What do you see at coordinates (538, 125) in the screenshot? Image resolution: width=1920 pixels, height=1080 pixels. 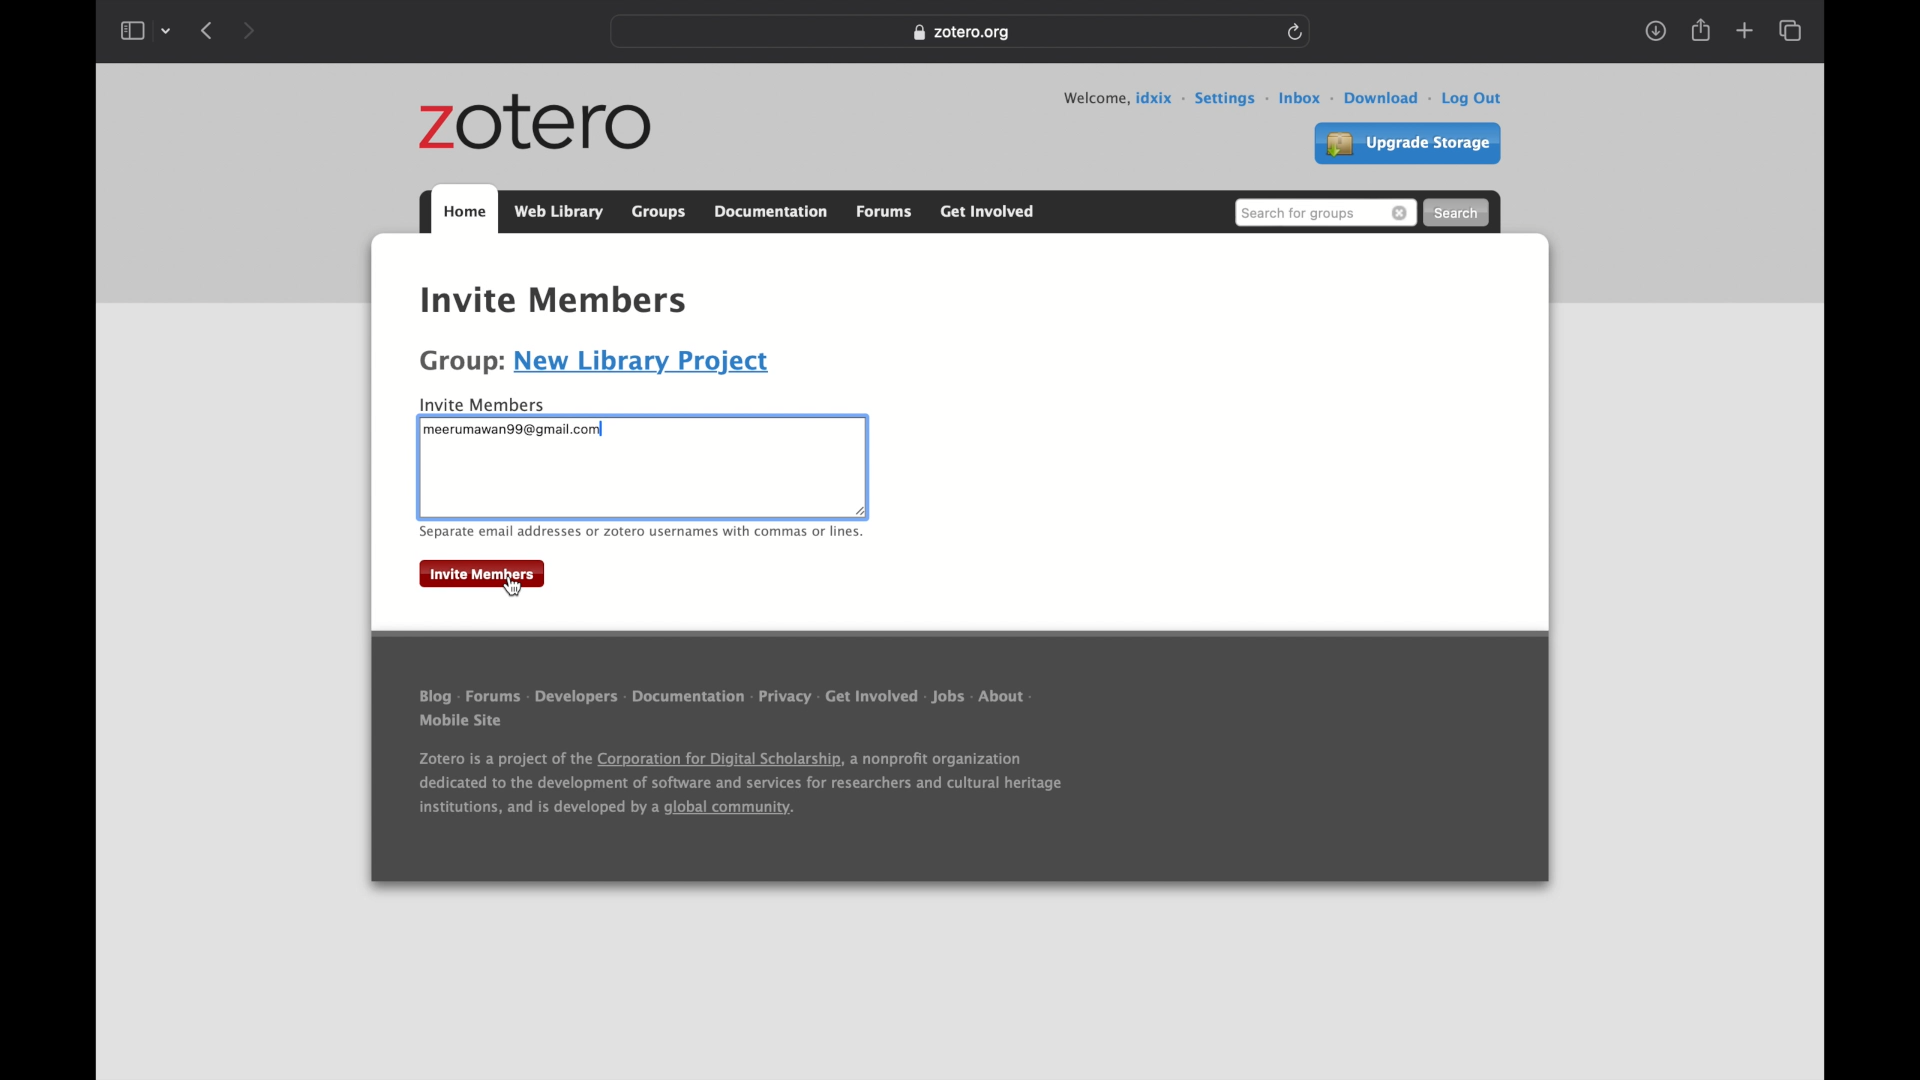 I see `zotero` at bounding box center [538, 125].